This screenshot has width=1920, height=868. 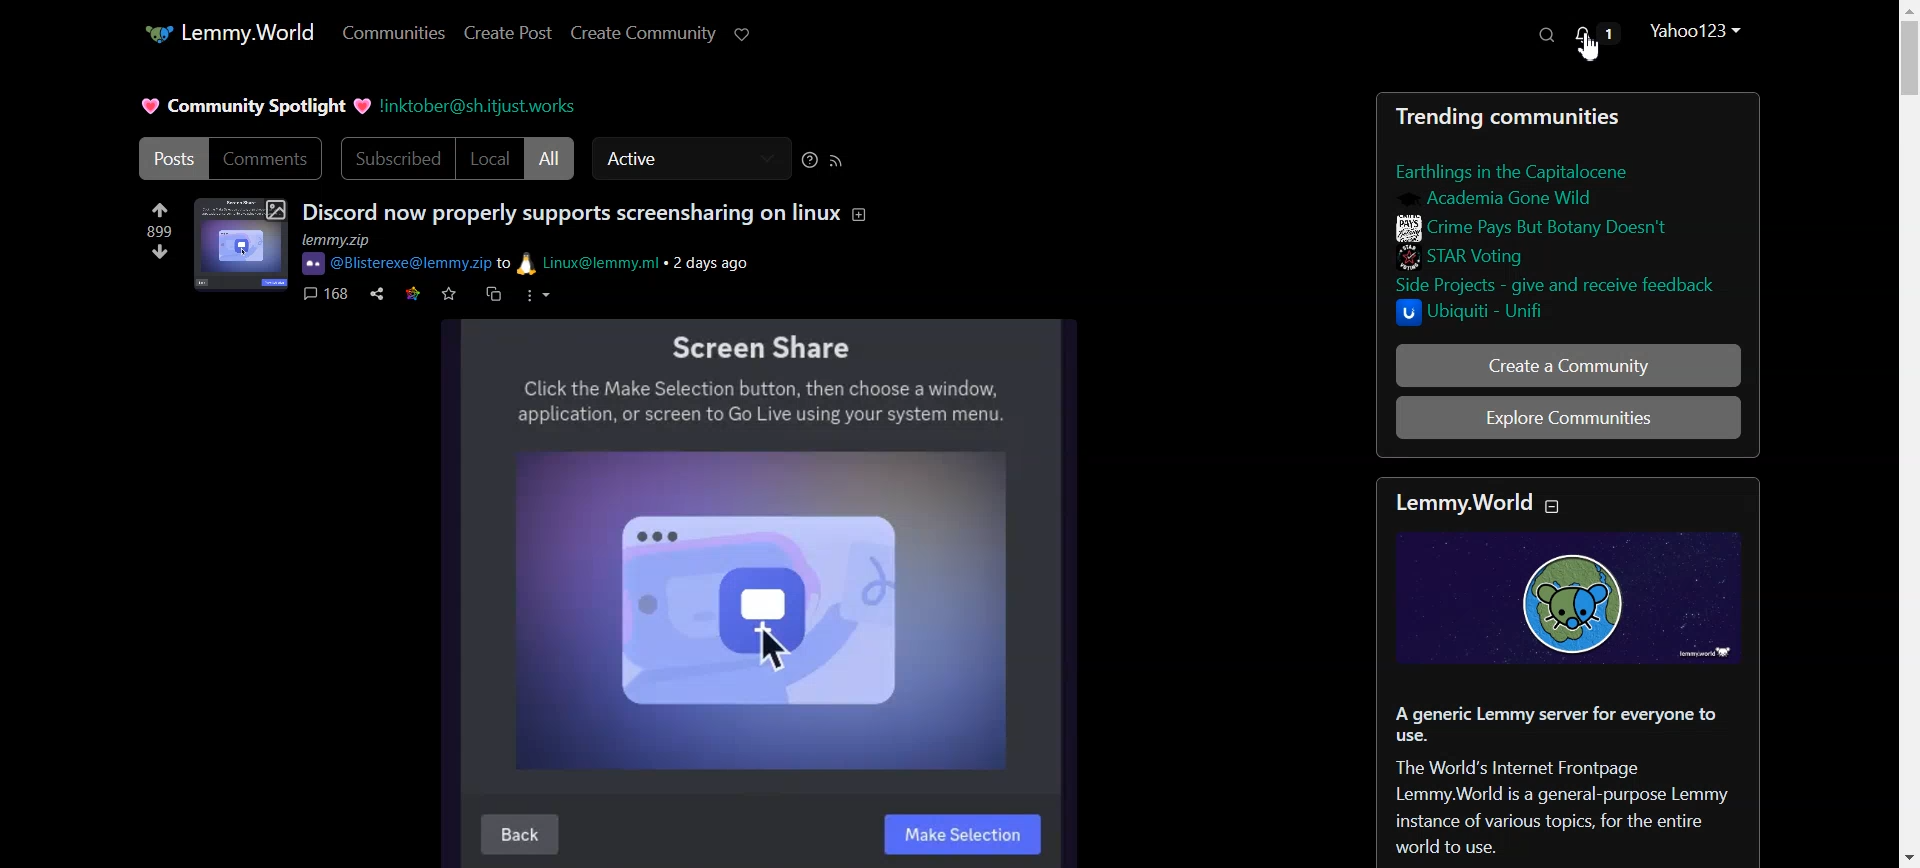 I want to click on Upvote, so click(x=158, y=218).